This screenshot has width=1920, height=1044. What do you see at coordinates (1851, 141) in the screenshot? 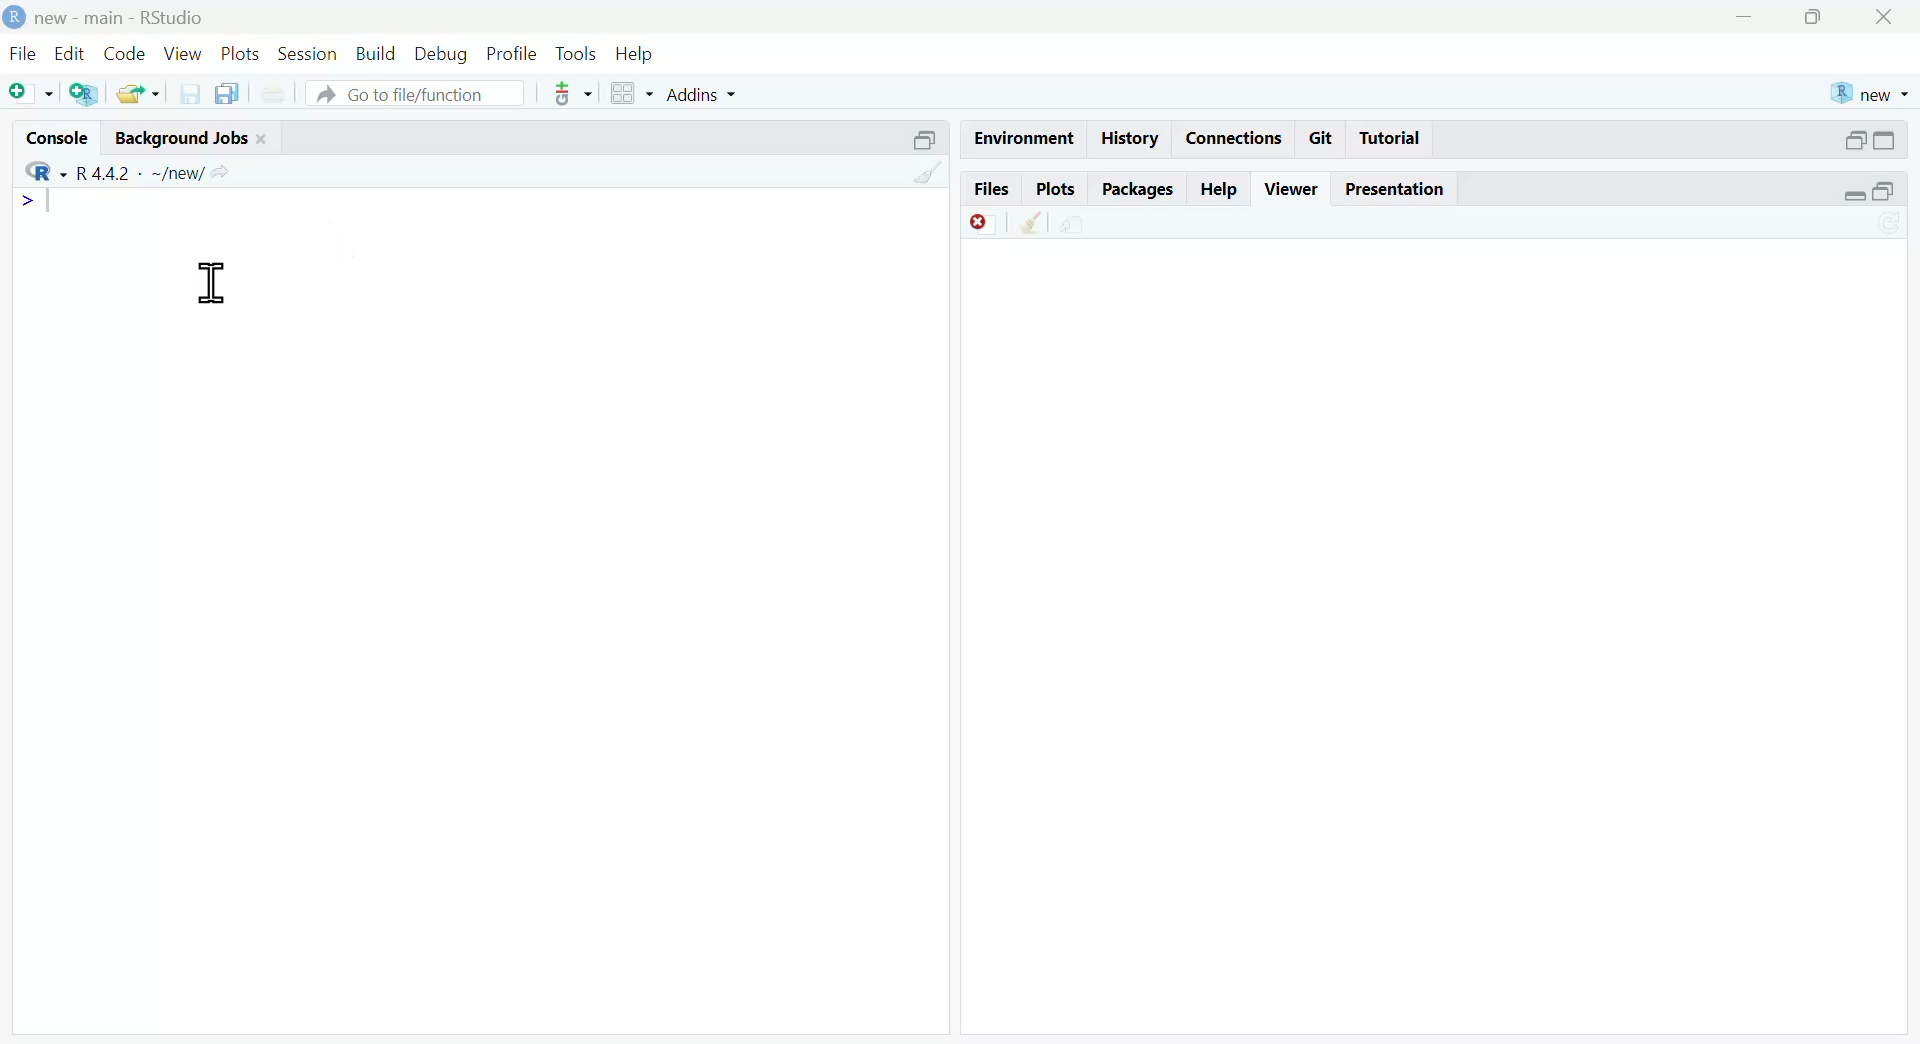
I see `minimize` at bounding box center [1851, 141].